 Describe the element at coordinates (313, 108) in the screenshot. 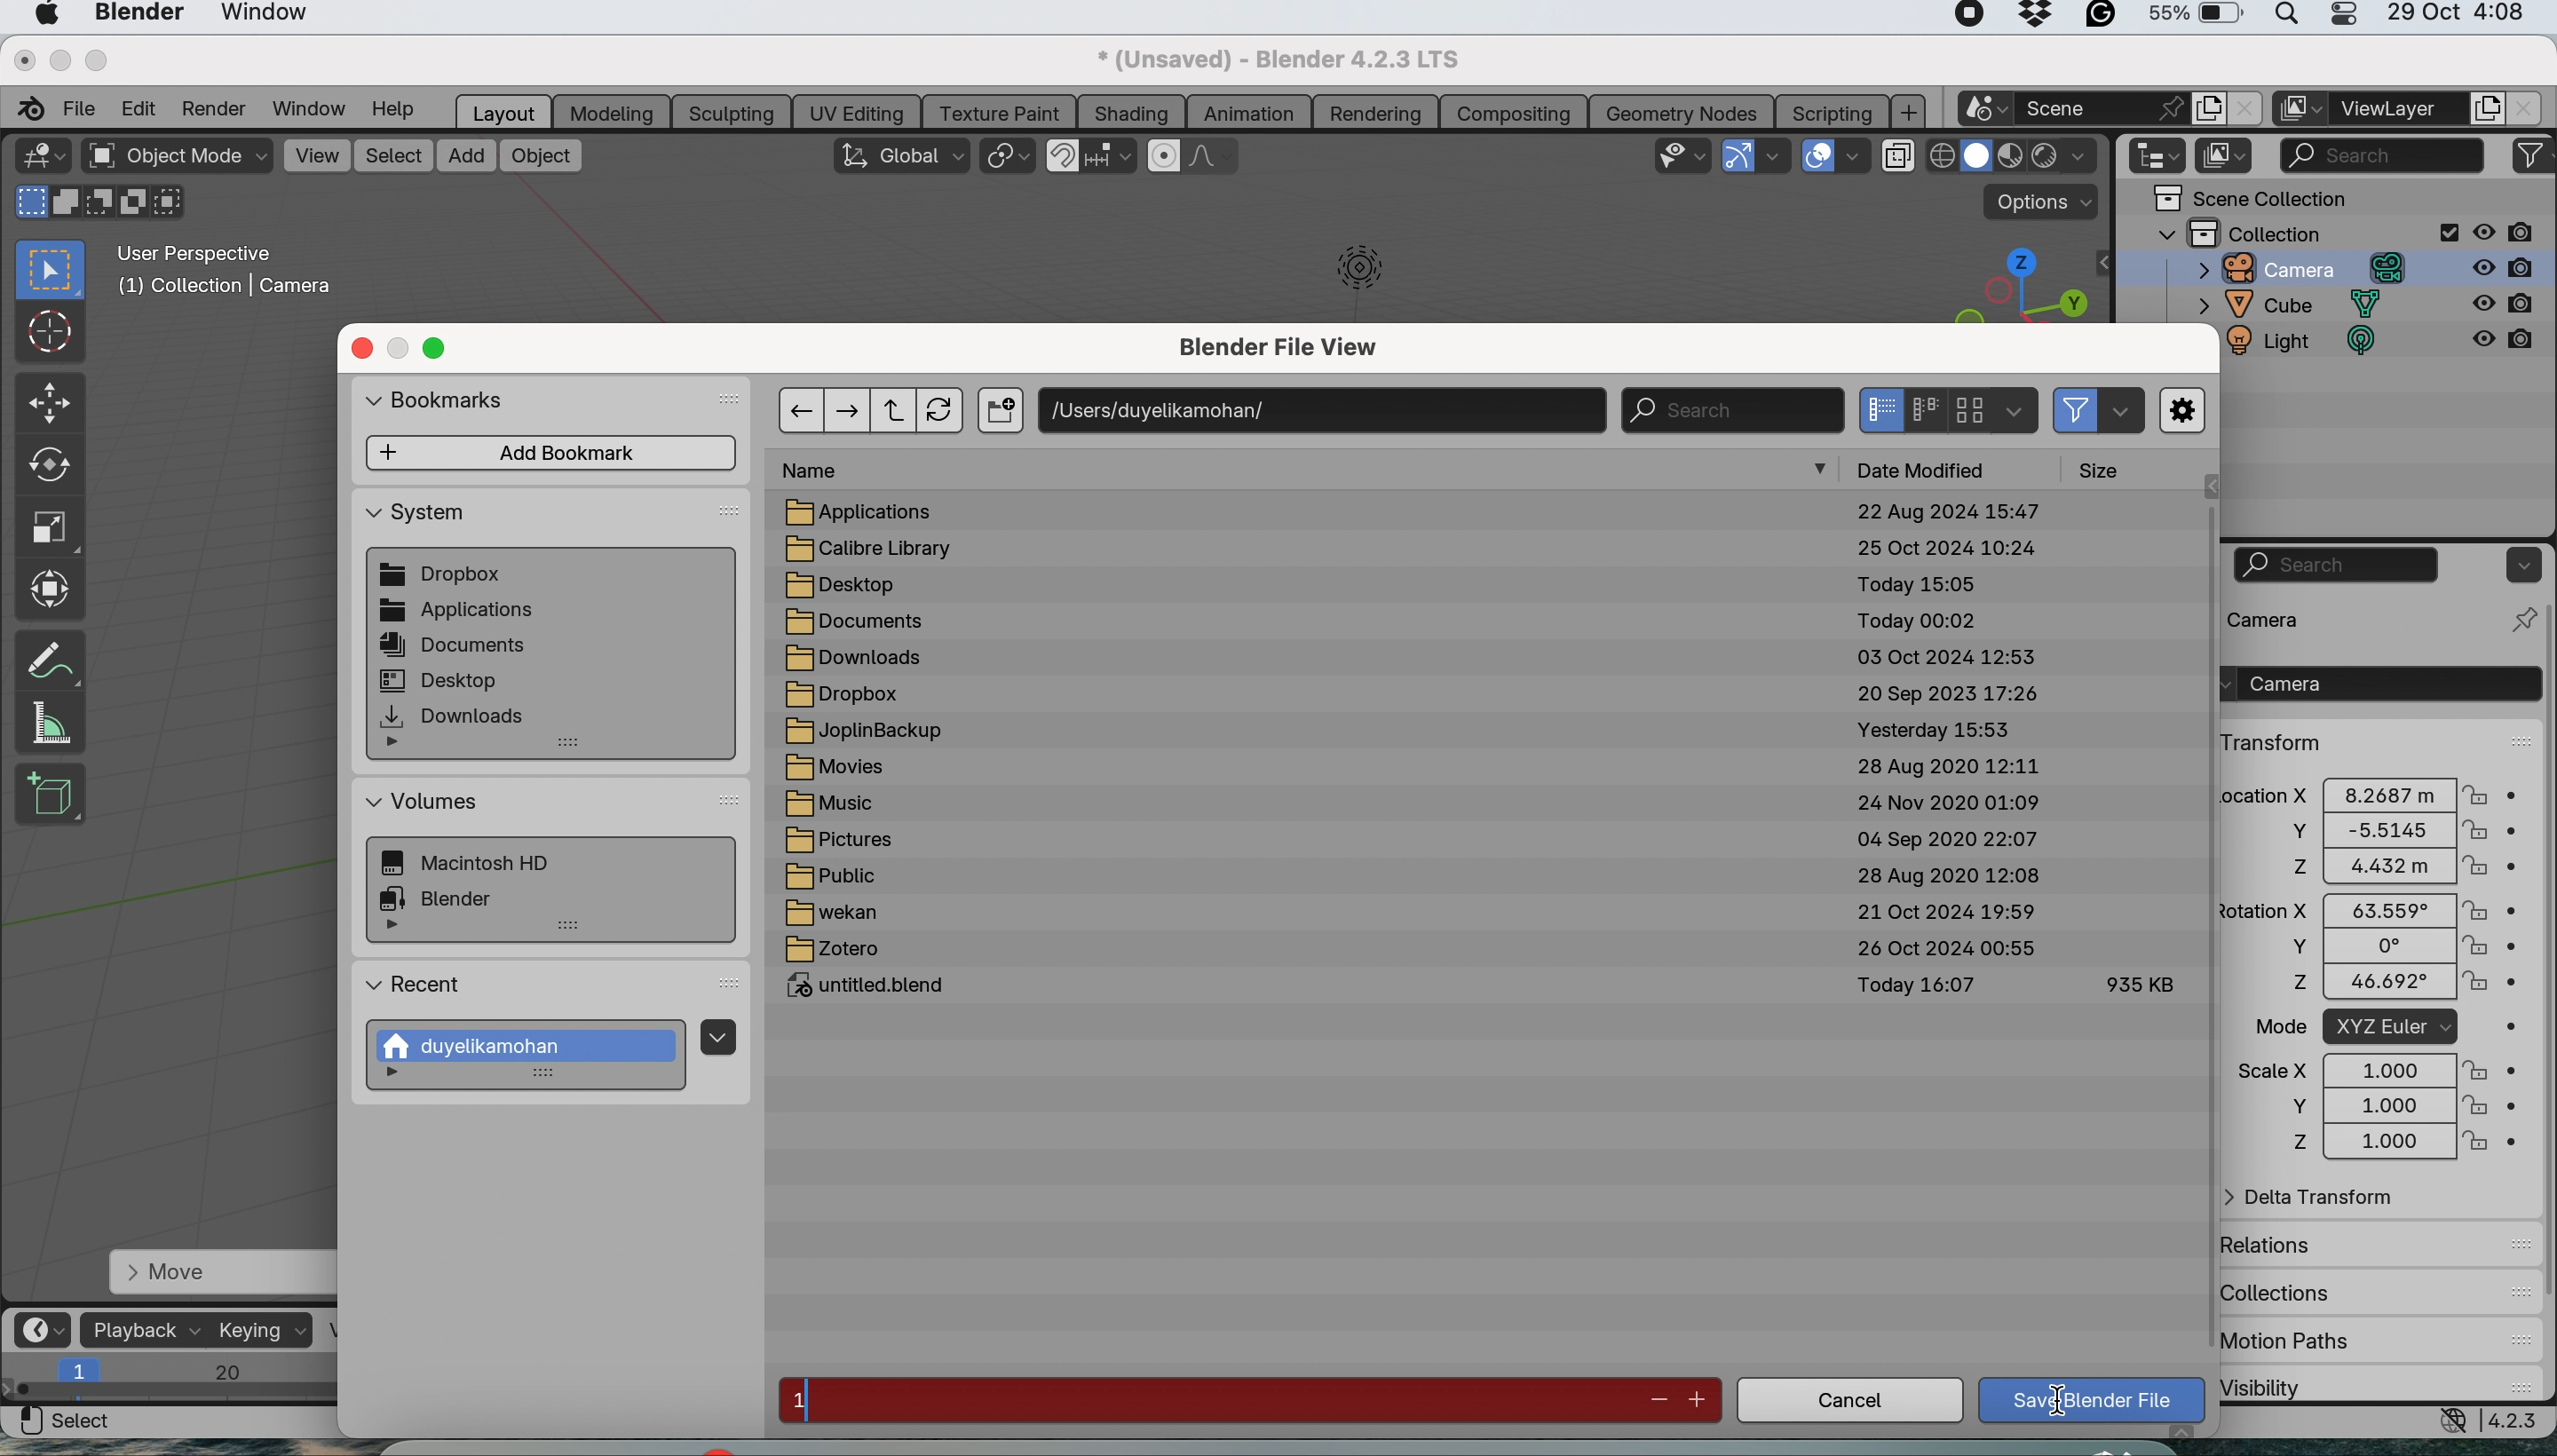

I see `window` at that location.